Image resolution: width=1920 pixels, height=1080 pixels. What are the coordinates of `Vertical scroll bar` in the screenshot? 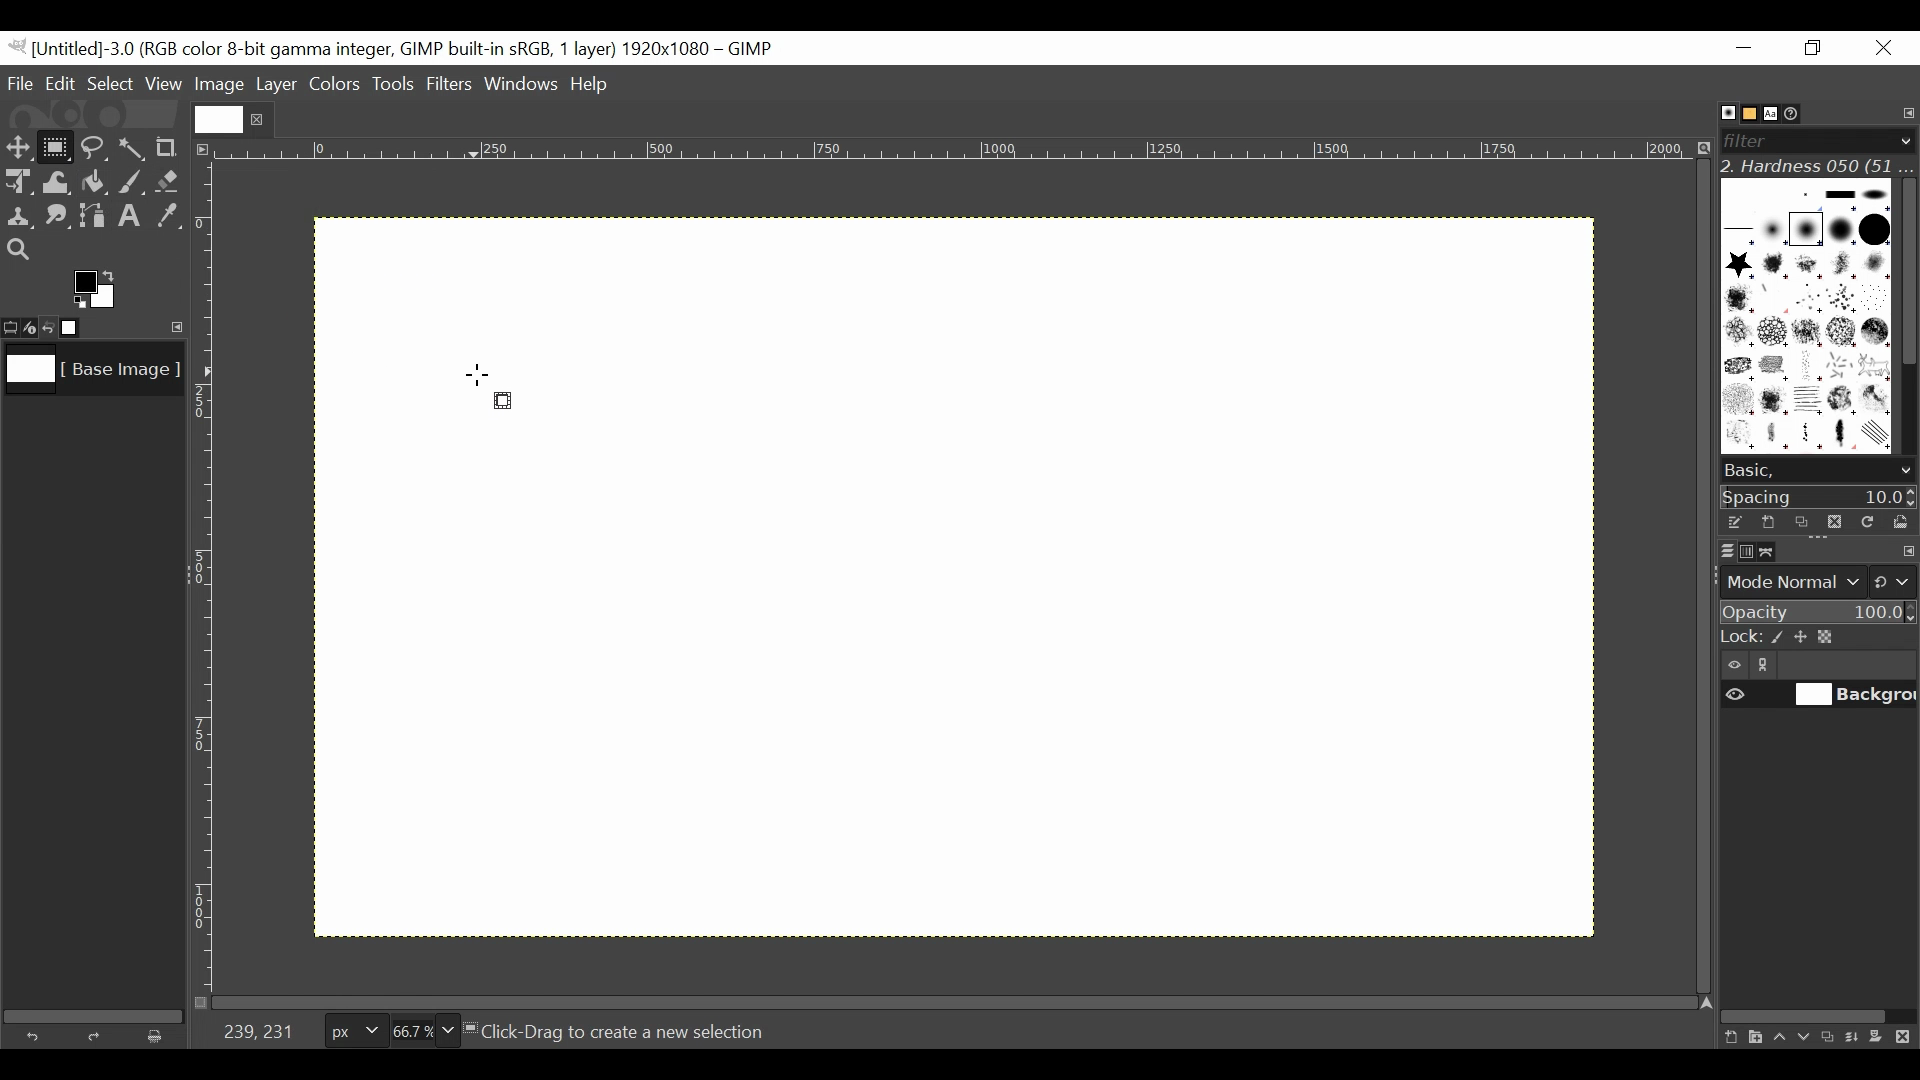 It's located at (1908, 269).